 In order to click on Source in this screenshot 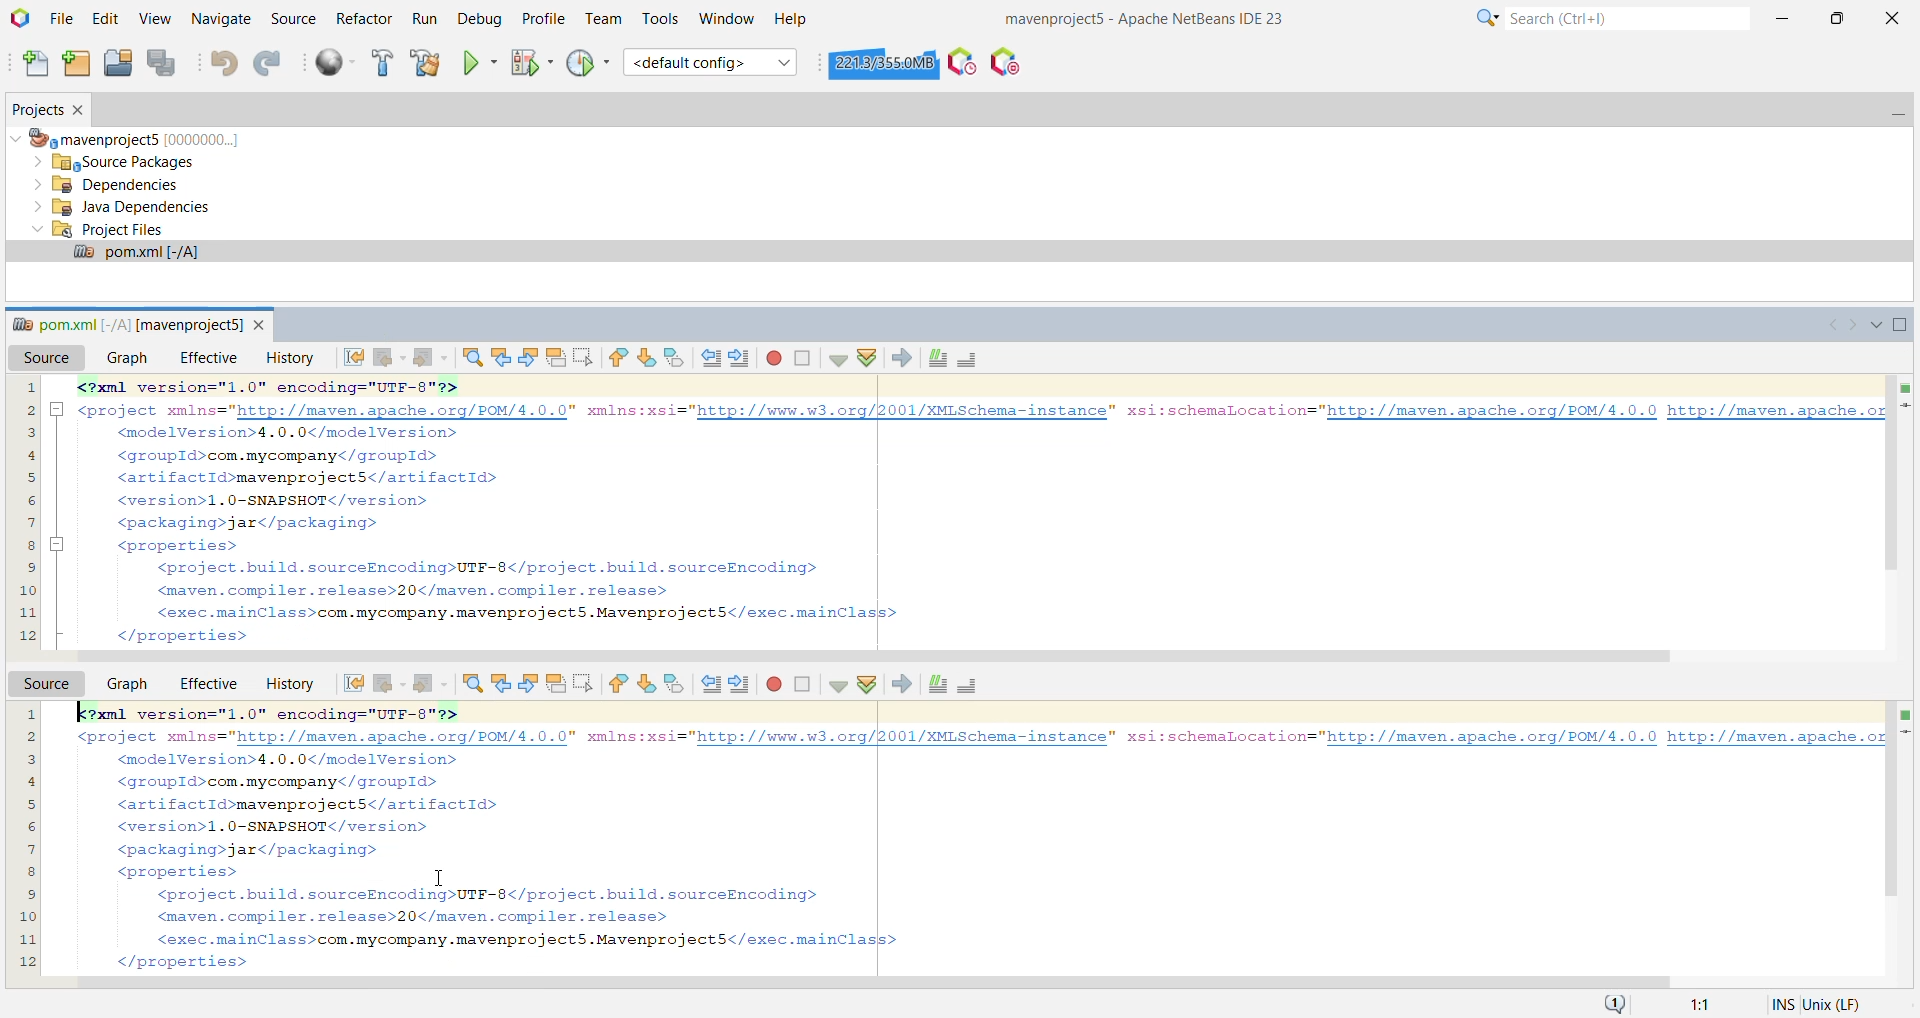, I will do `click(292, 19)`.